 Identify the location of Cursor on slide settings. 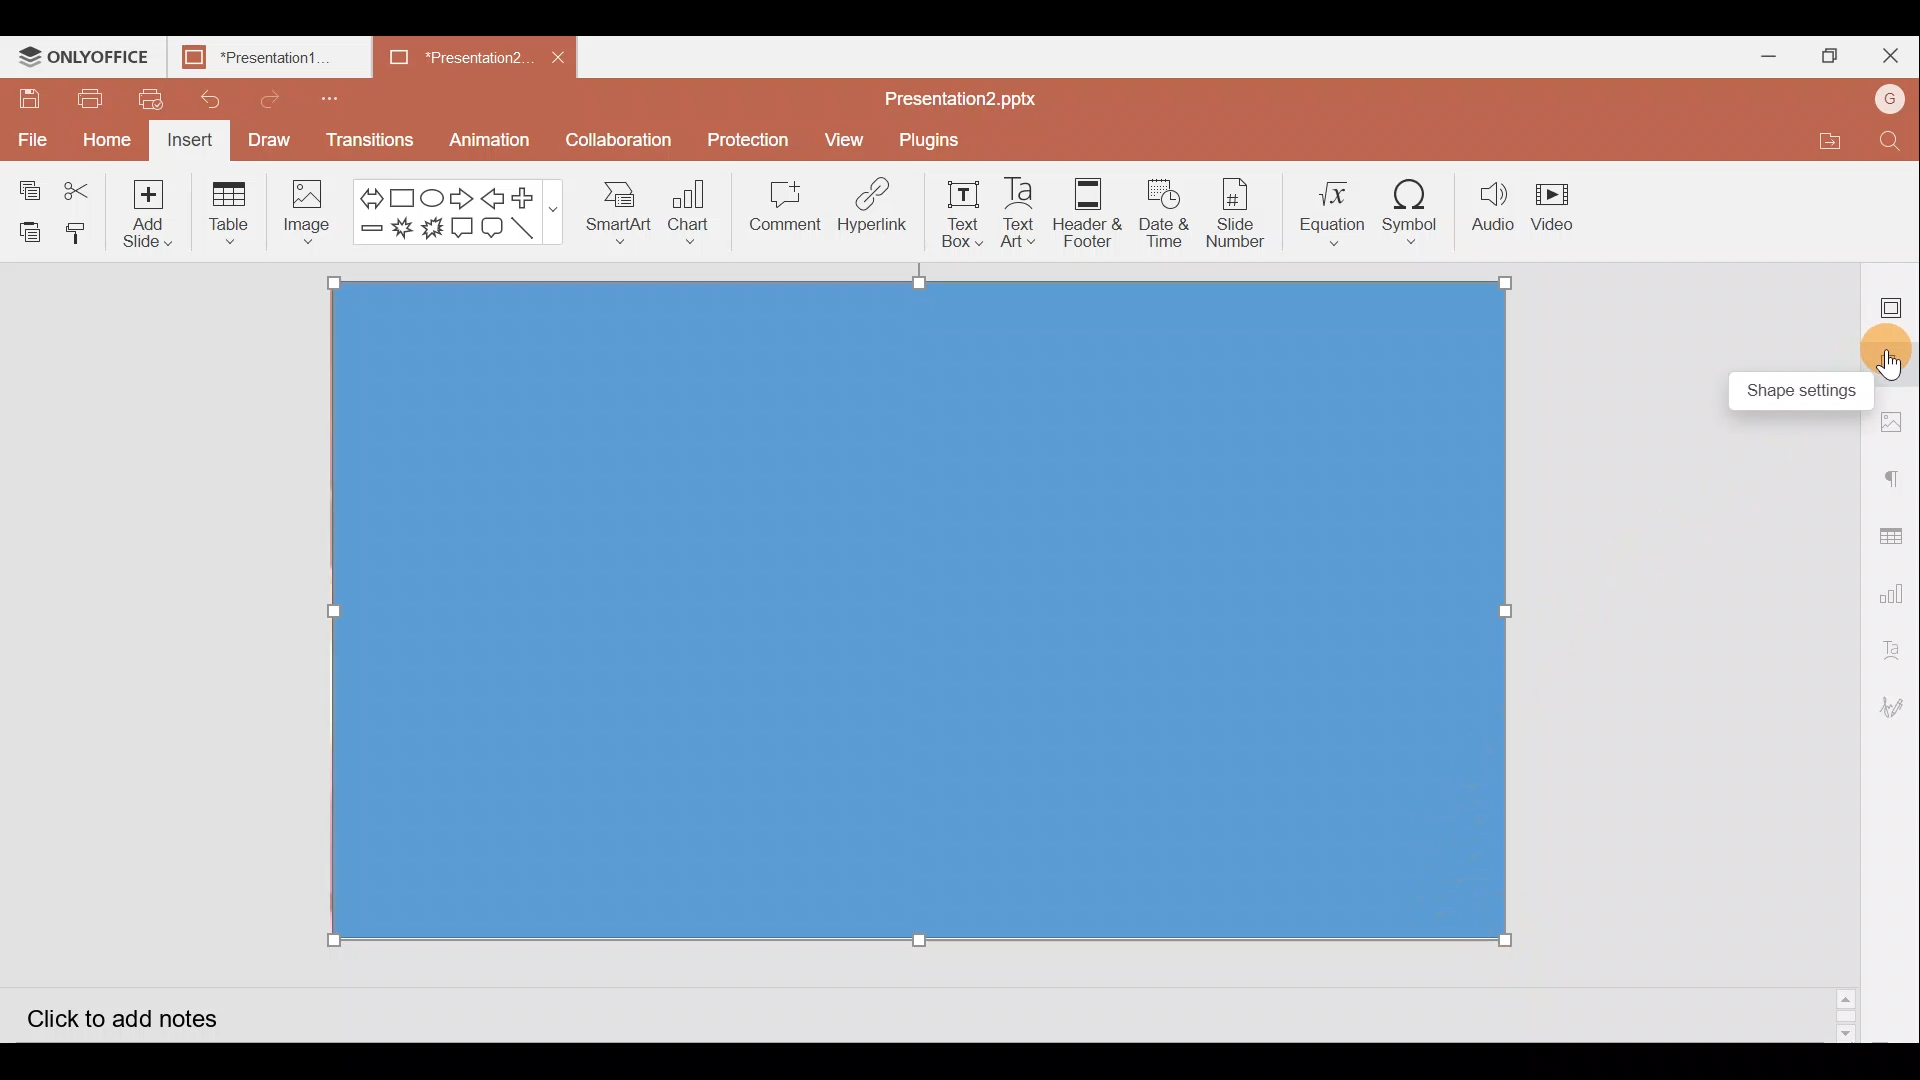
(1891, 372).